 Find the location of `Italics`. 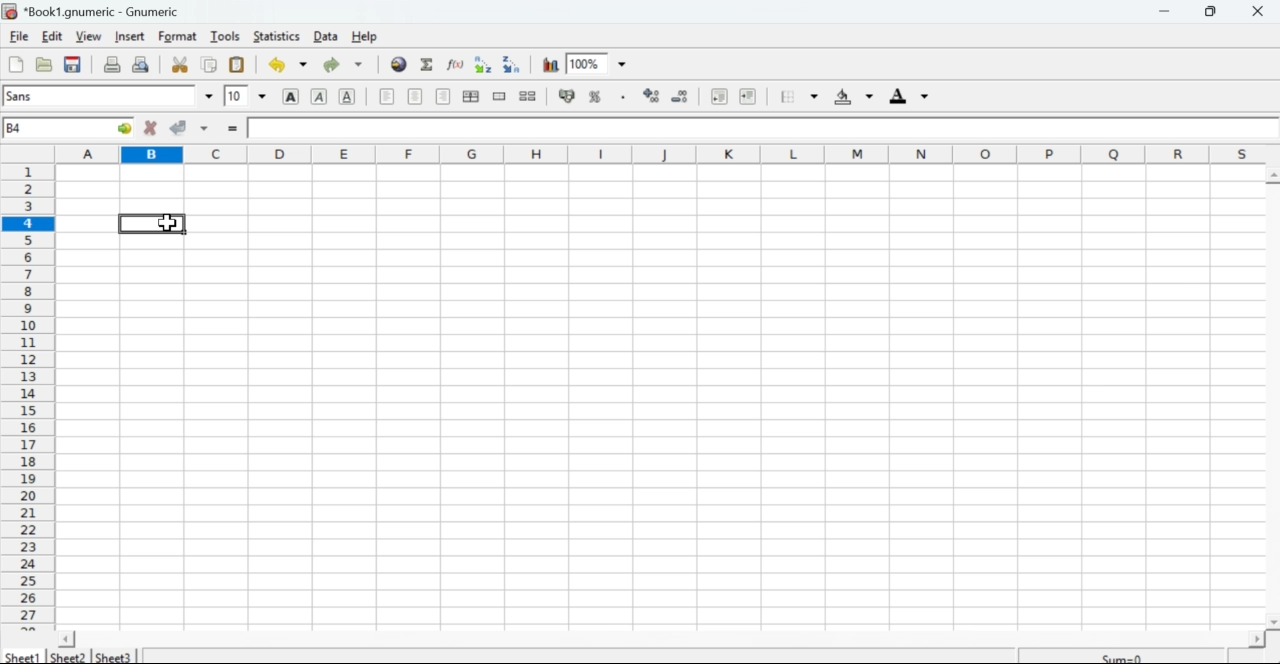

Italics is located at coordinates (319, 98).